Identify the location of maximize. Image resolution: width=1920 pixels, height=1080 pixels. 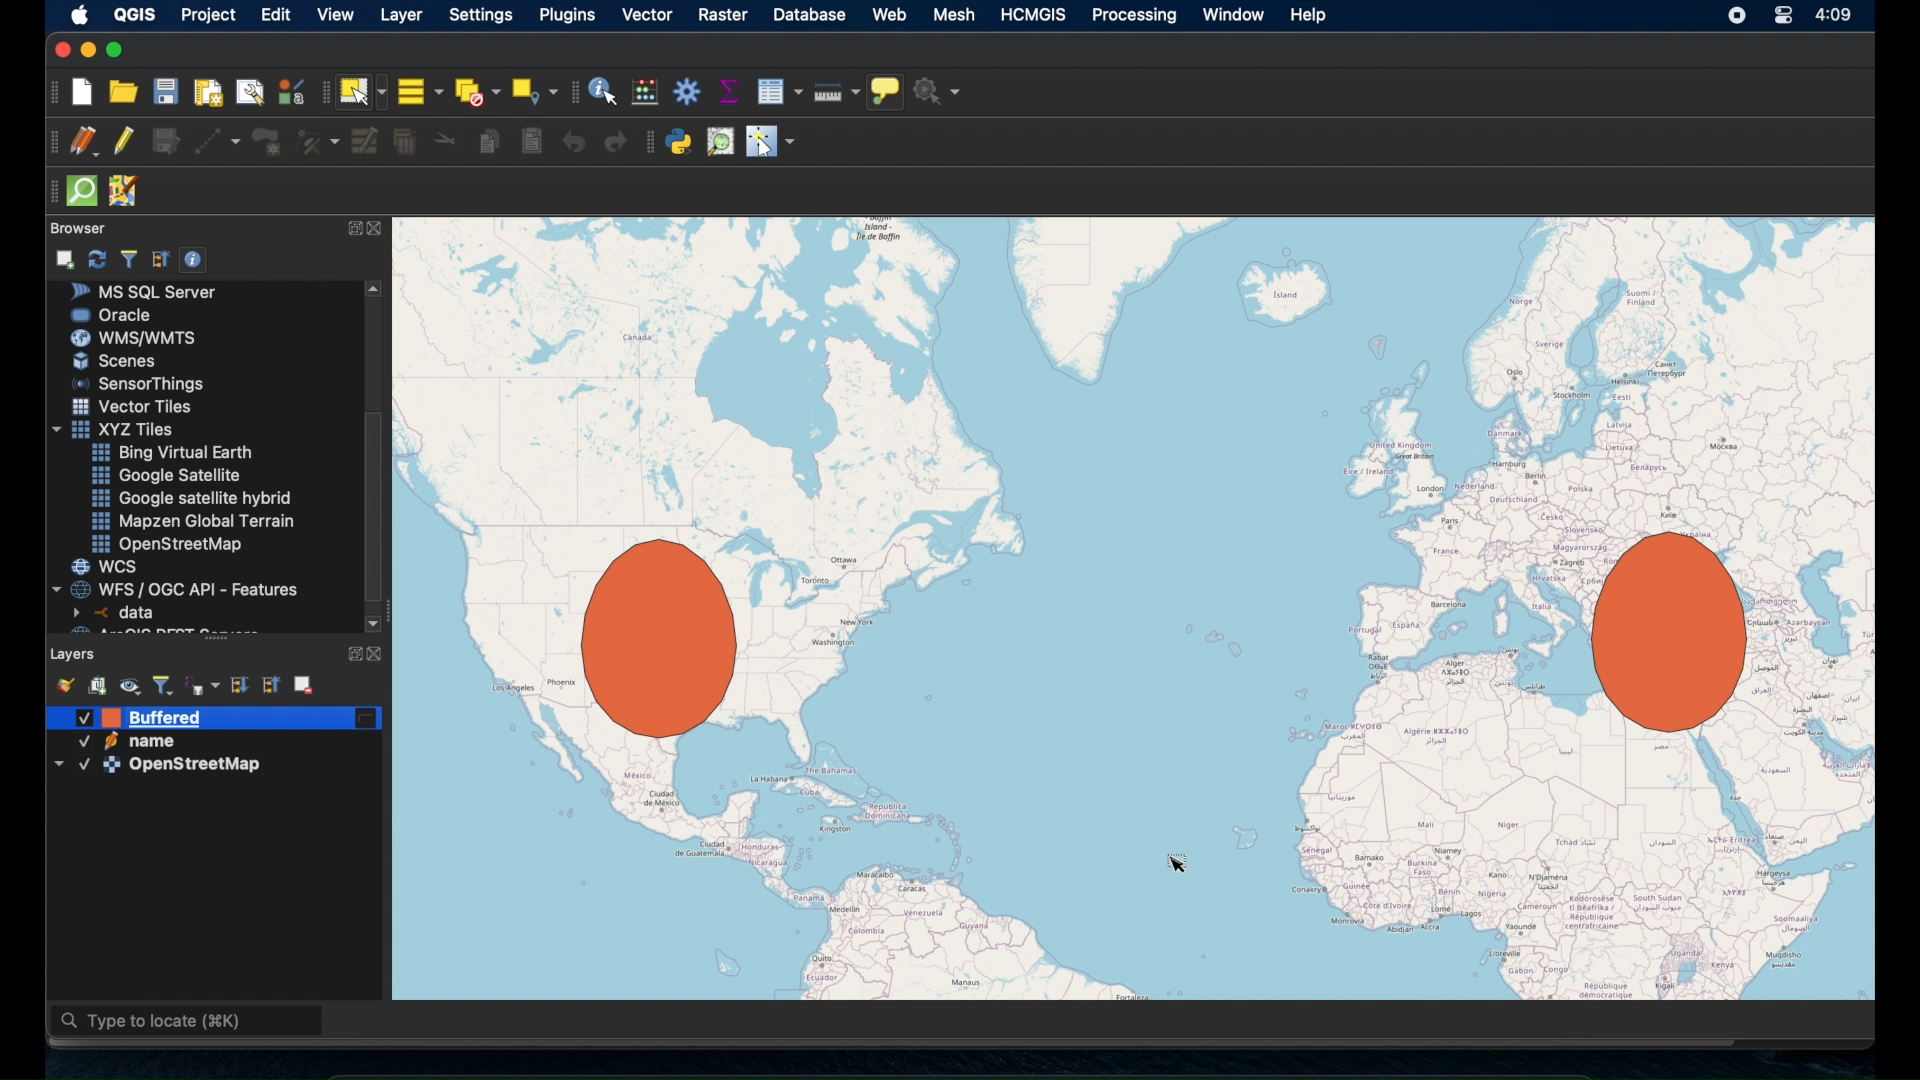
(119, 50).